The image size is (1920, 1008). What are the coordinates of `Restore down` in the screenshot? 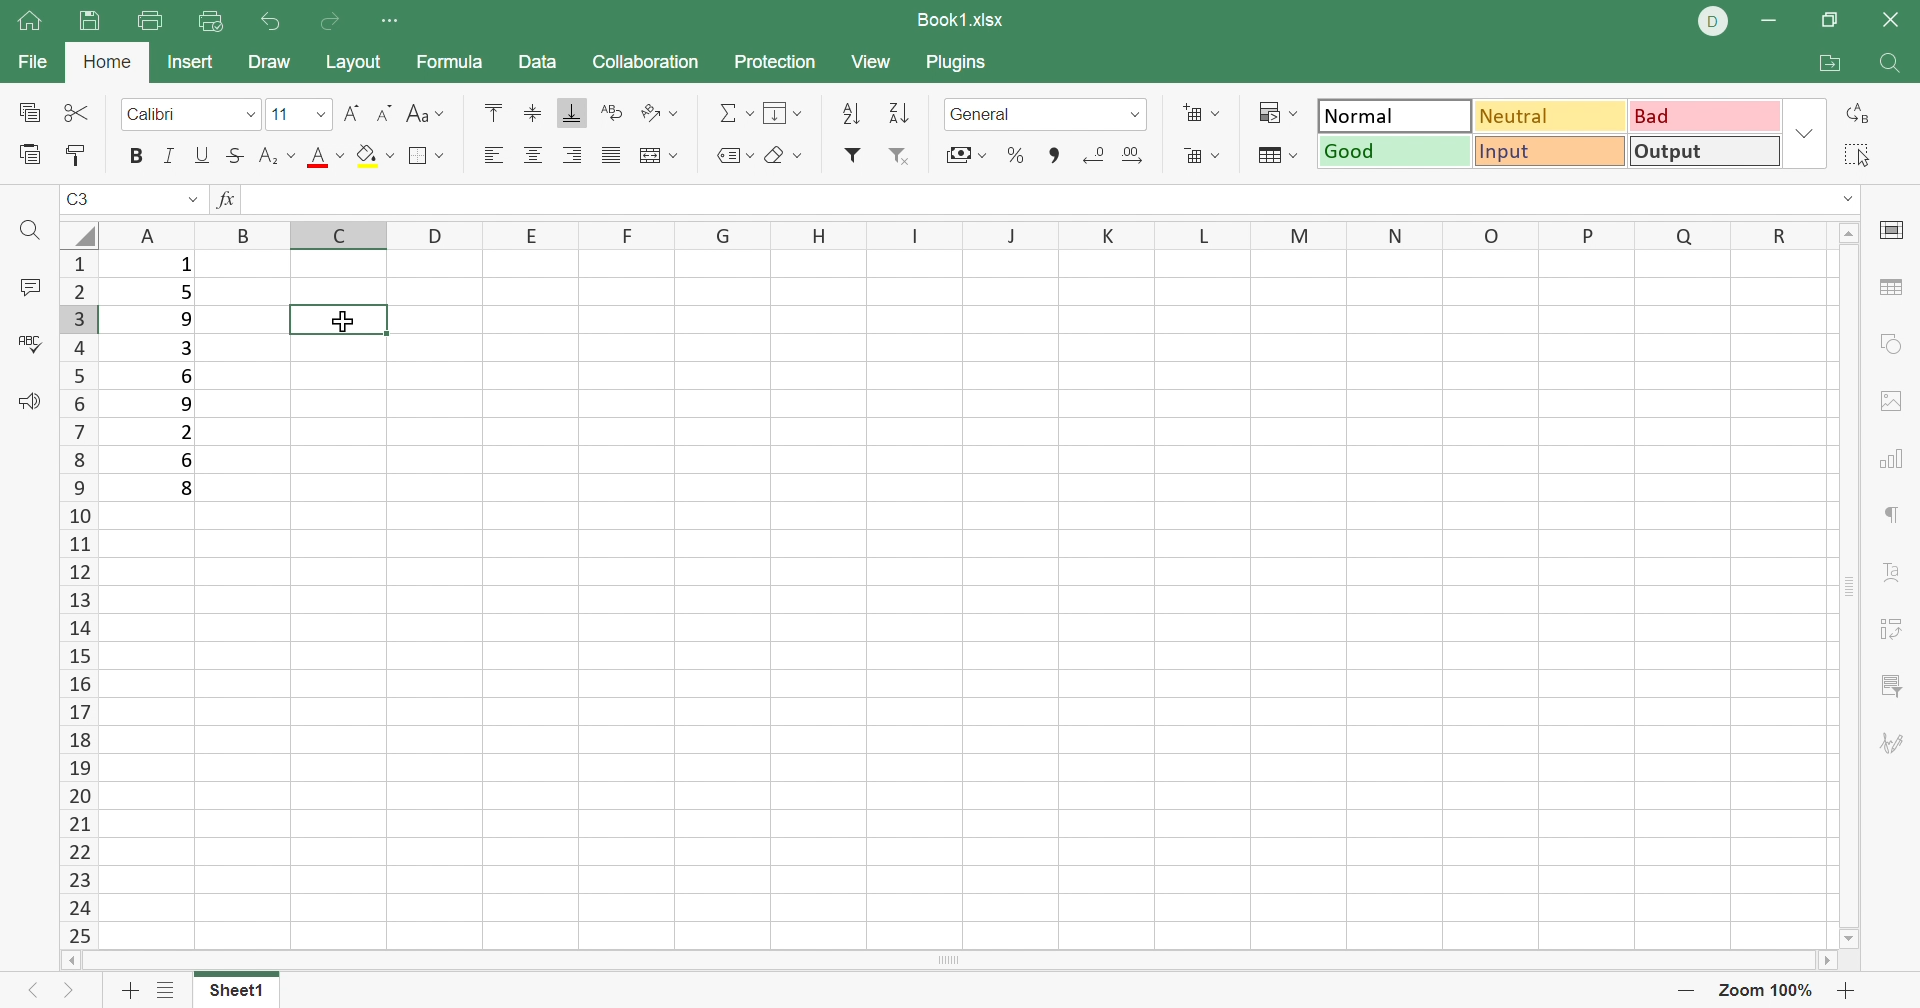 It's located at (1831, 21).